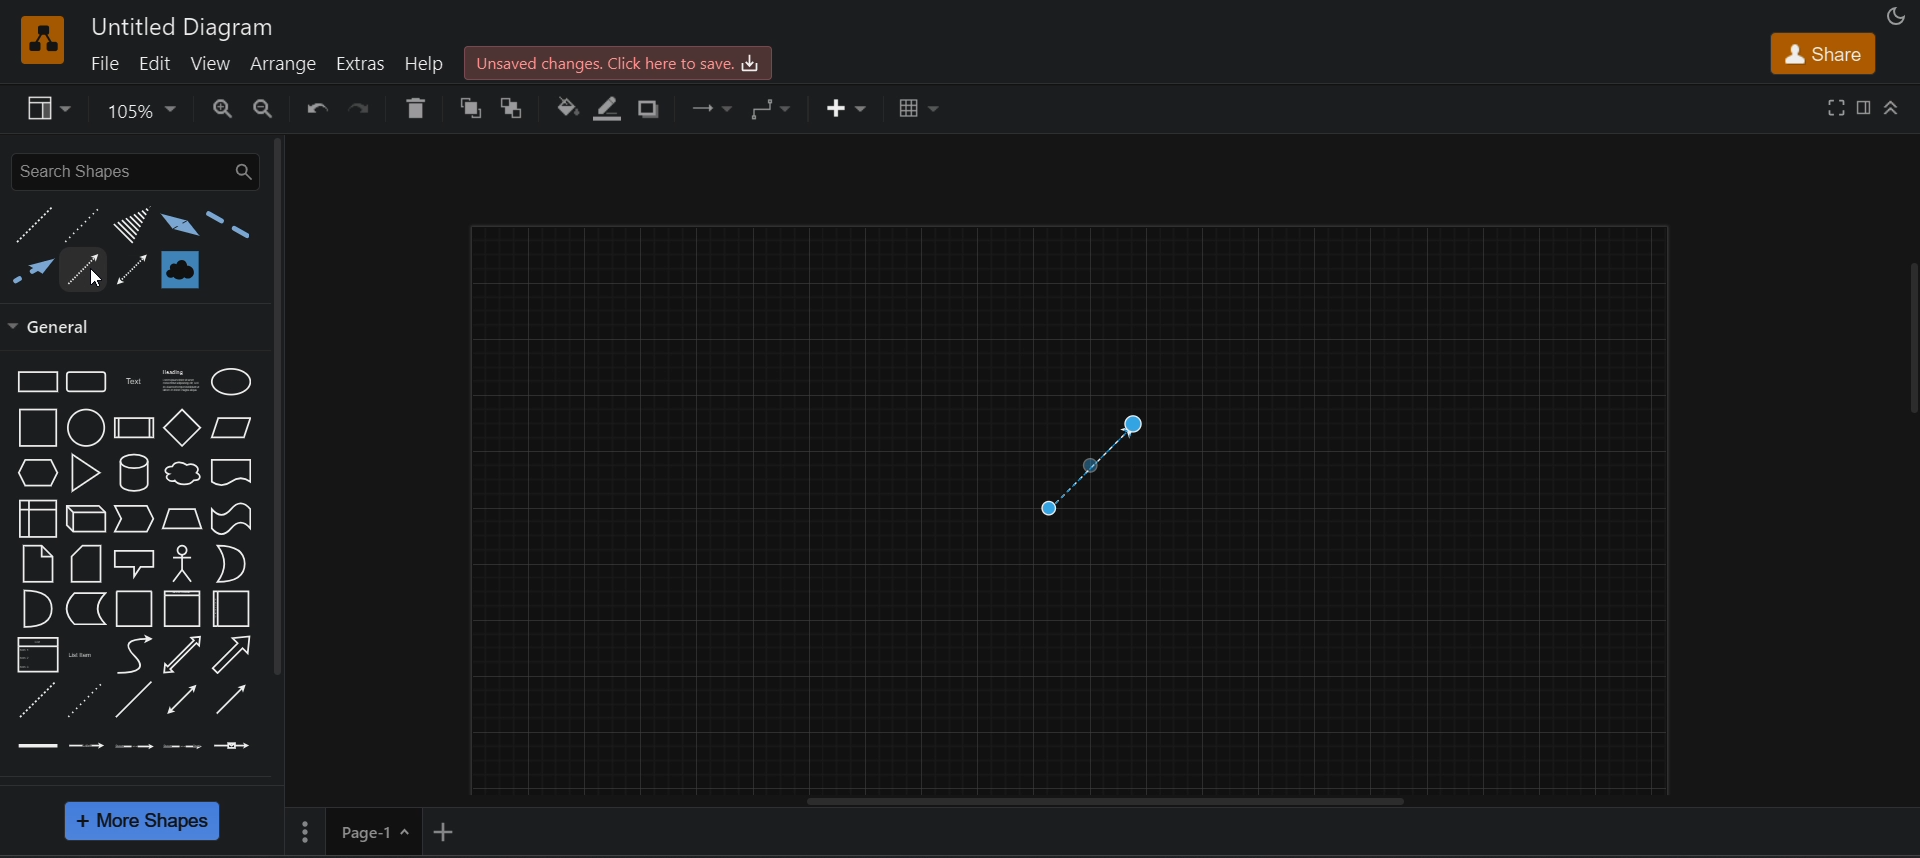 The height and width of the screenshot is (858, 1920). I want to click on bidirectional arrow, so click(181, 653).